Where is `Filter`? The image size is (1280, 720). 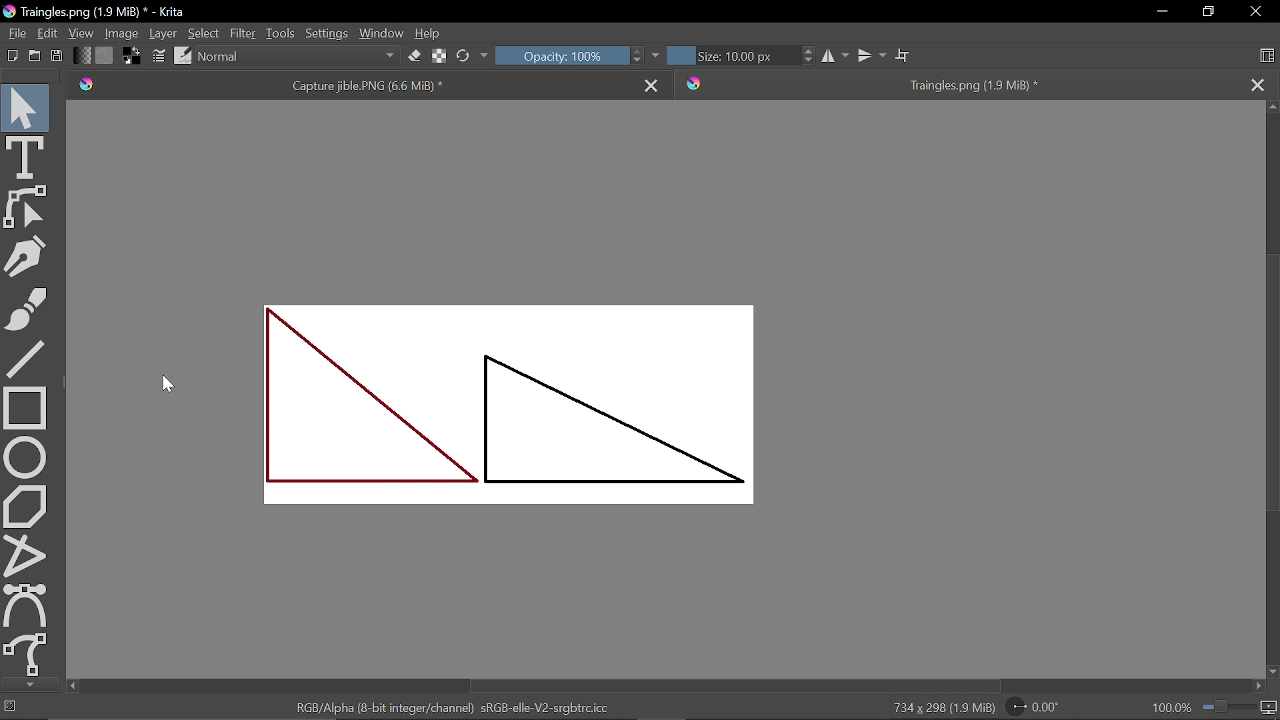 Filter is located at coordinates (243, 33).